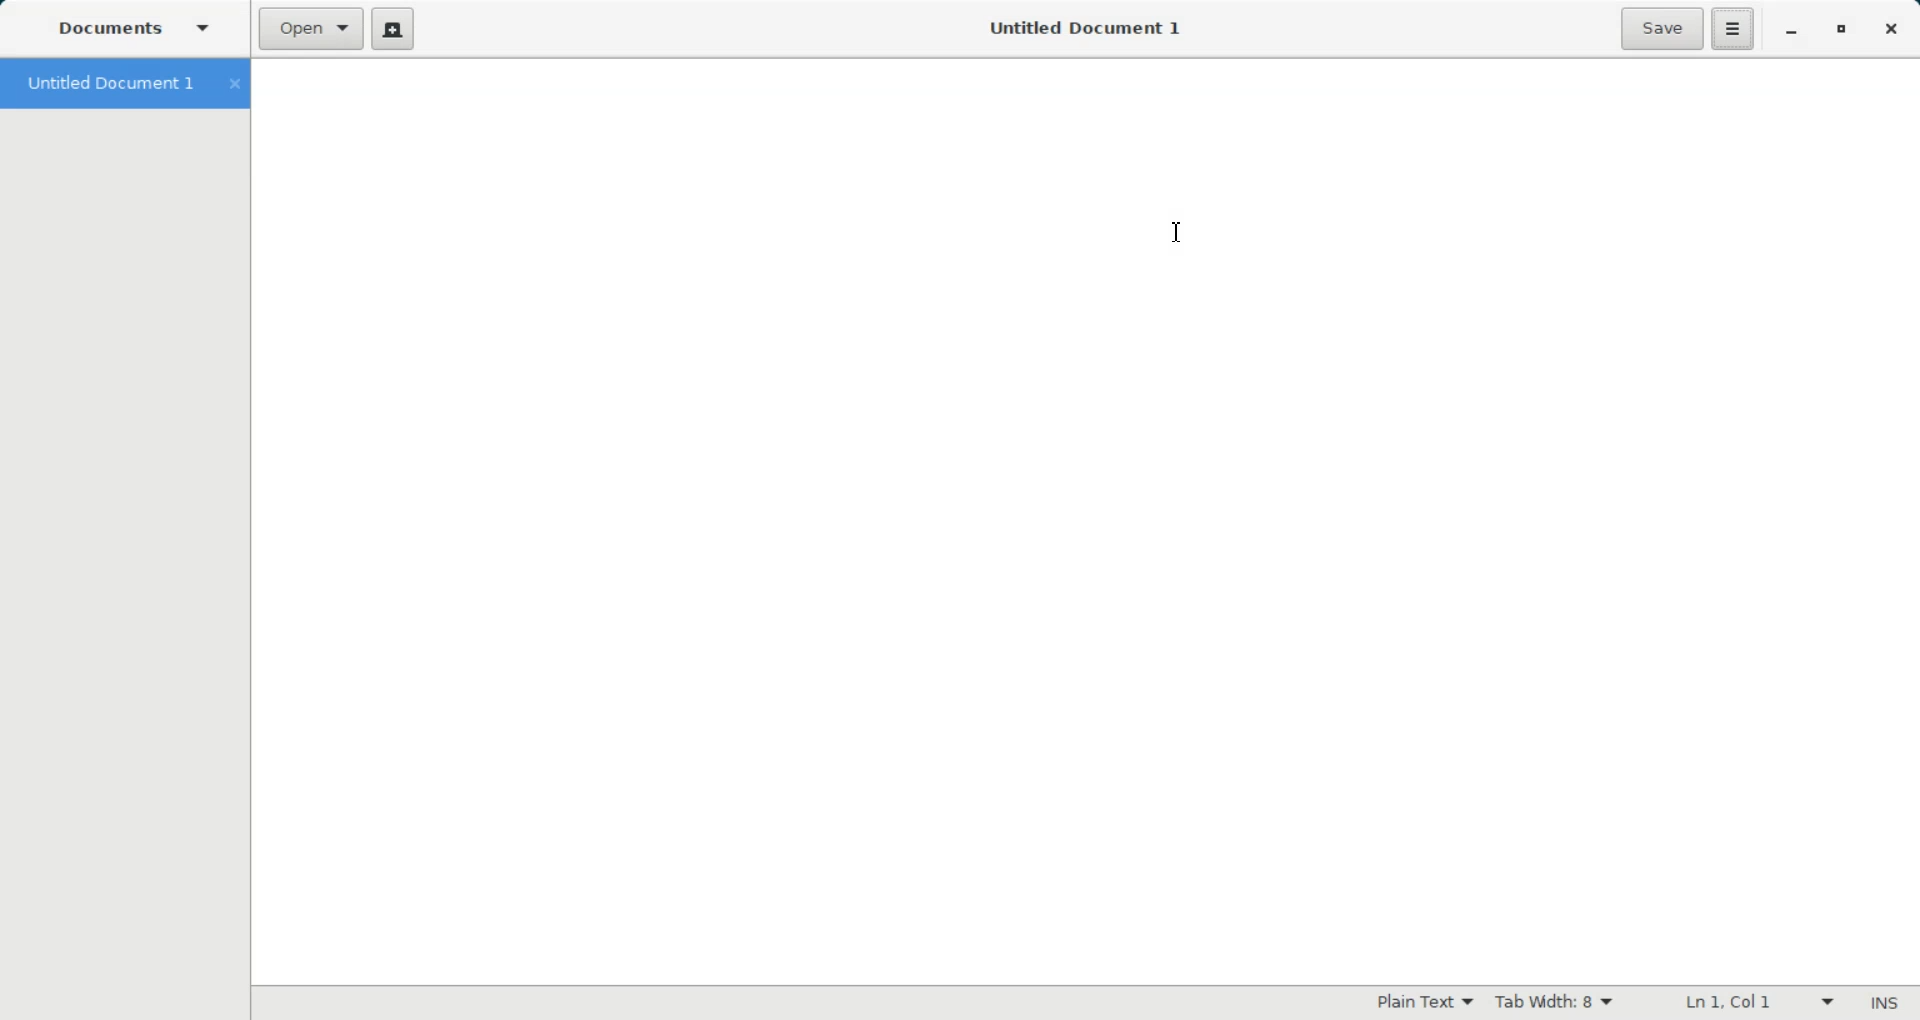 This screenshot has height=1020, width=1920. I want to click on Untitled Document 1, so click(1073, 27).